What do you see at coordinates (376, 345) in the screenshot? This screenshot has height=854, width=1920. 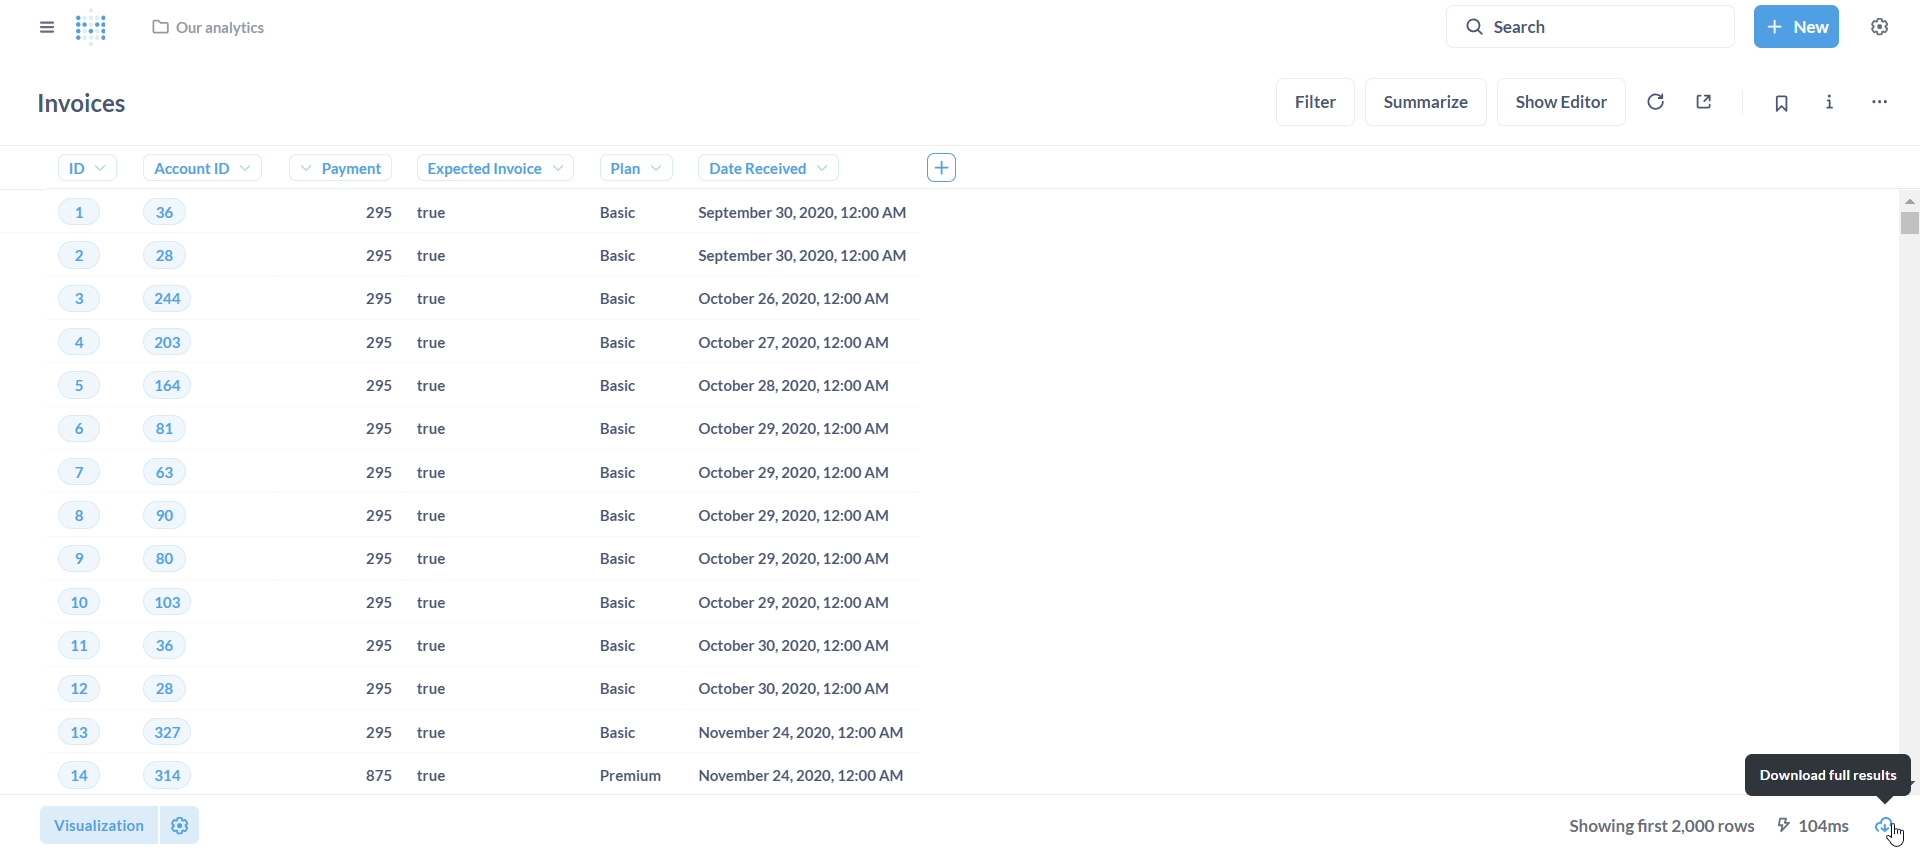 I see `295` at bounding box center [376, 345].